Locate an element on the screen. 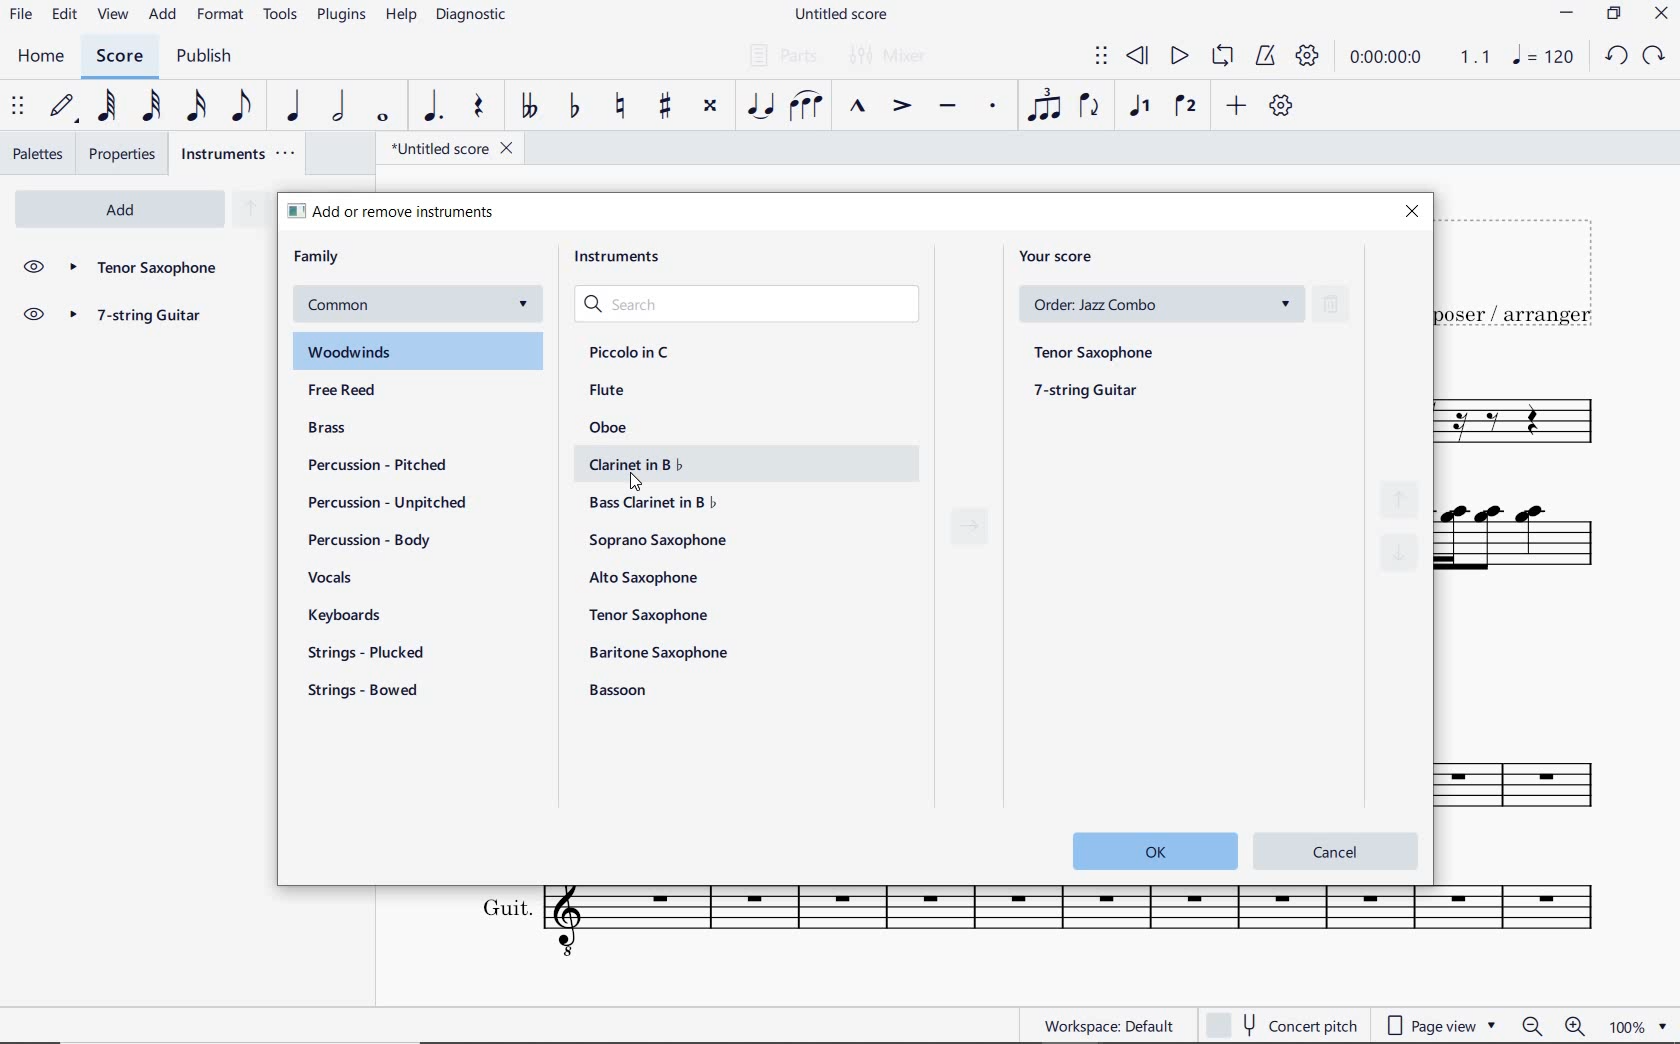 Image resolution: width=1680 pixels, height=1044 pixels. cursor is located at coordinates (637, 483).